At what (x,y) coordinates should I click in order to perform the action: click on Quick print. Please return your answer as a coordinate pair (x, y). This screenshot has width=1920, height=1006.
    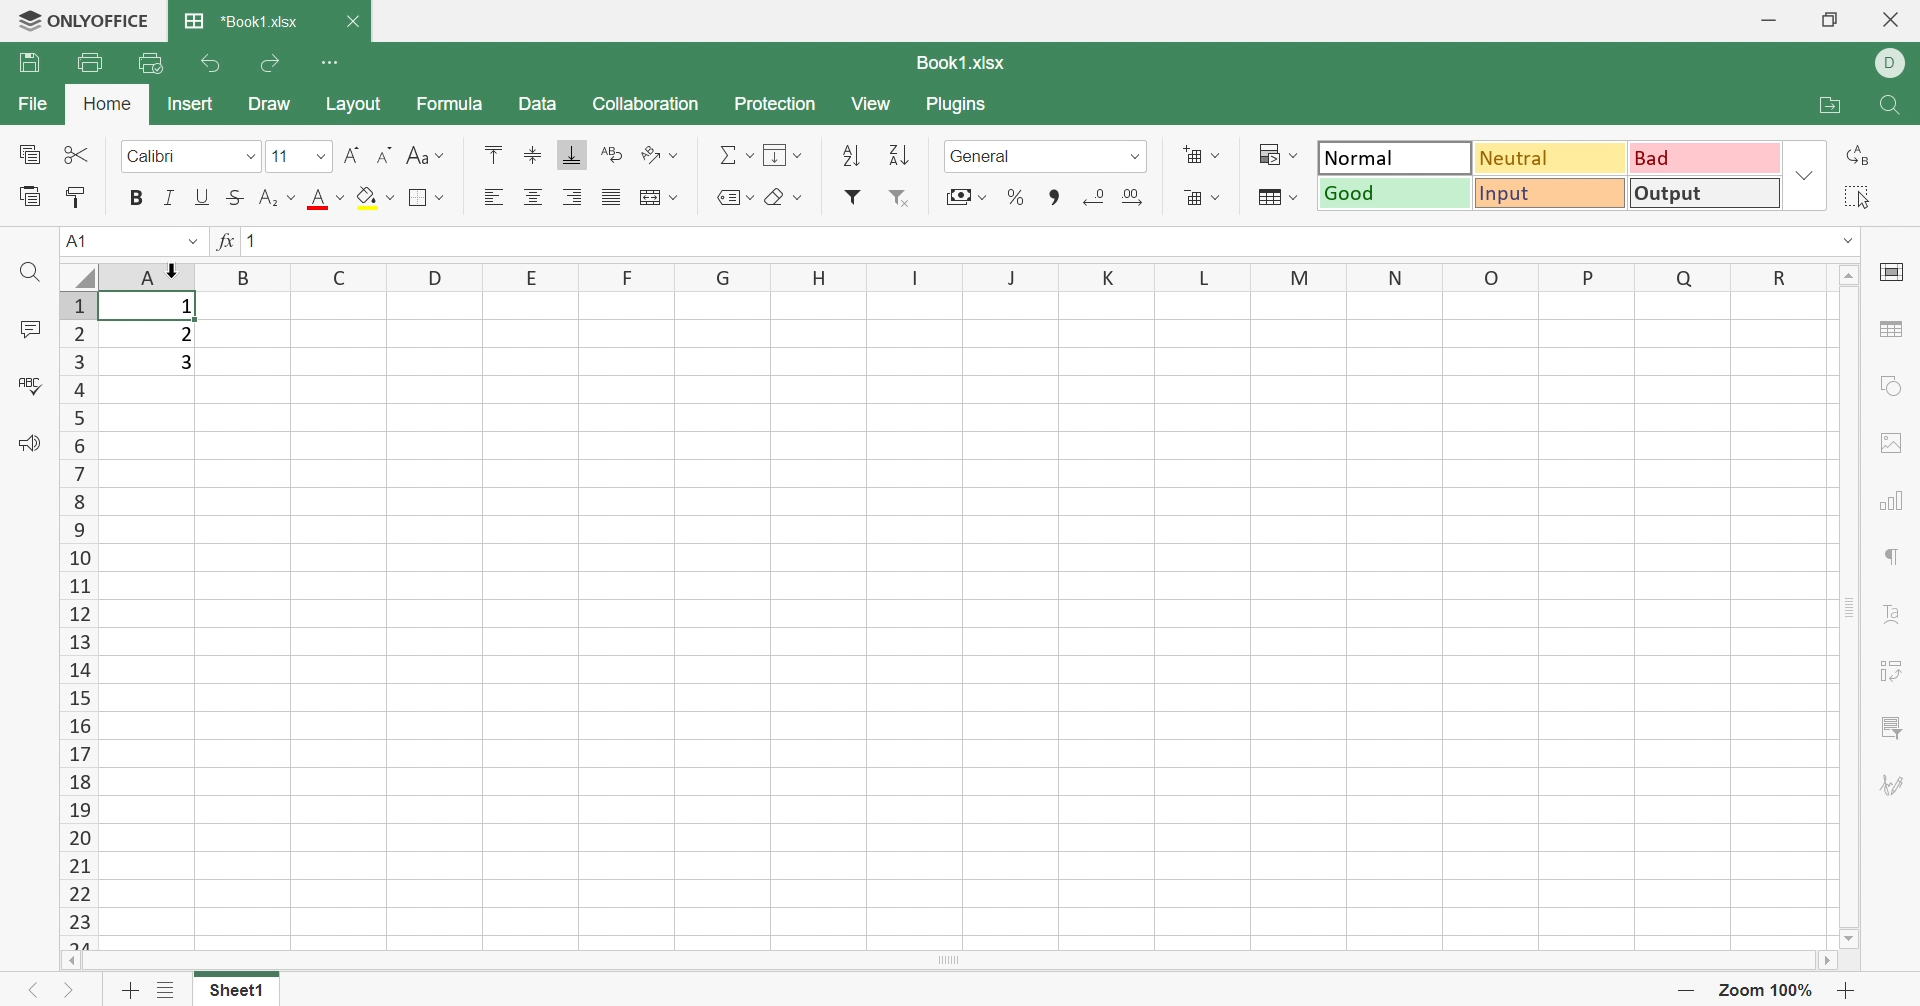
    Looking at the image, I should click on (154, 63).